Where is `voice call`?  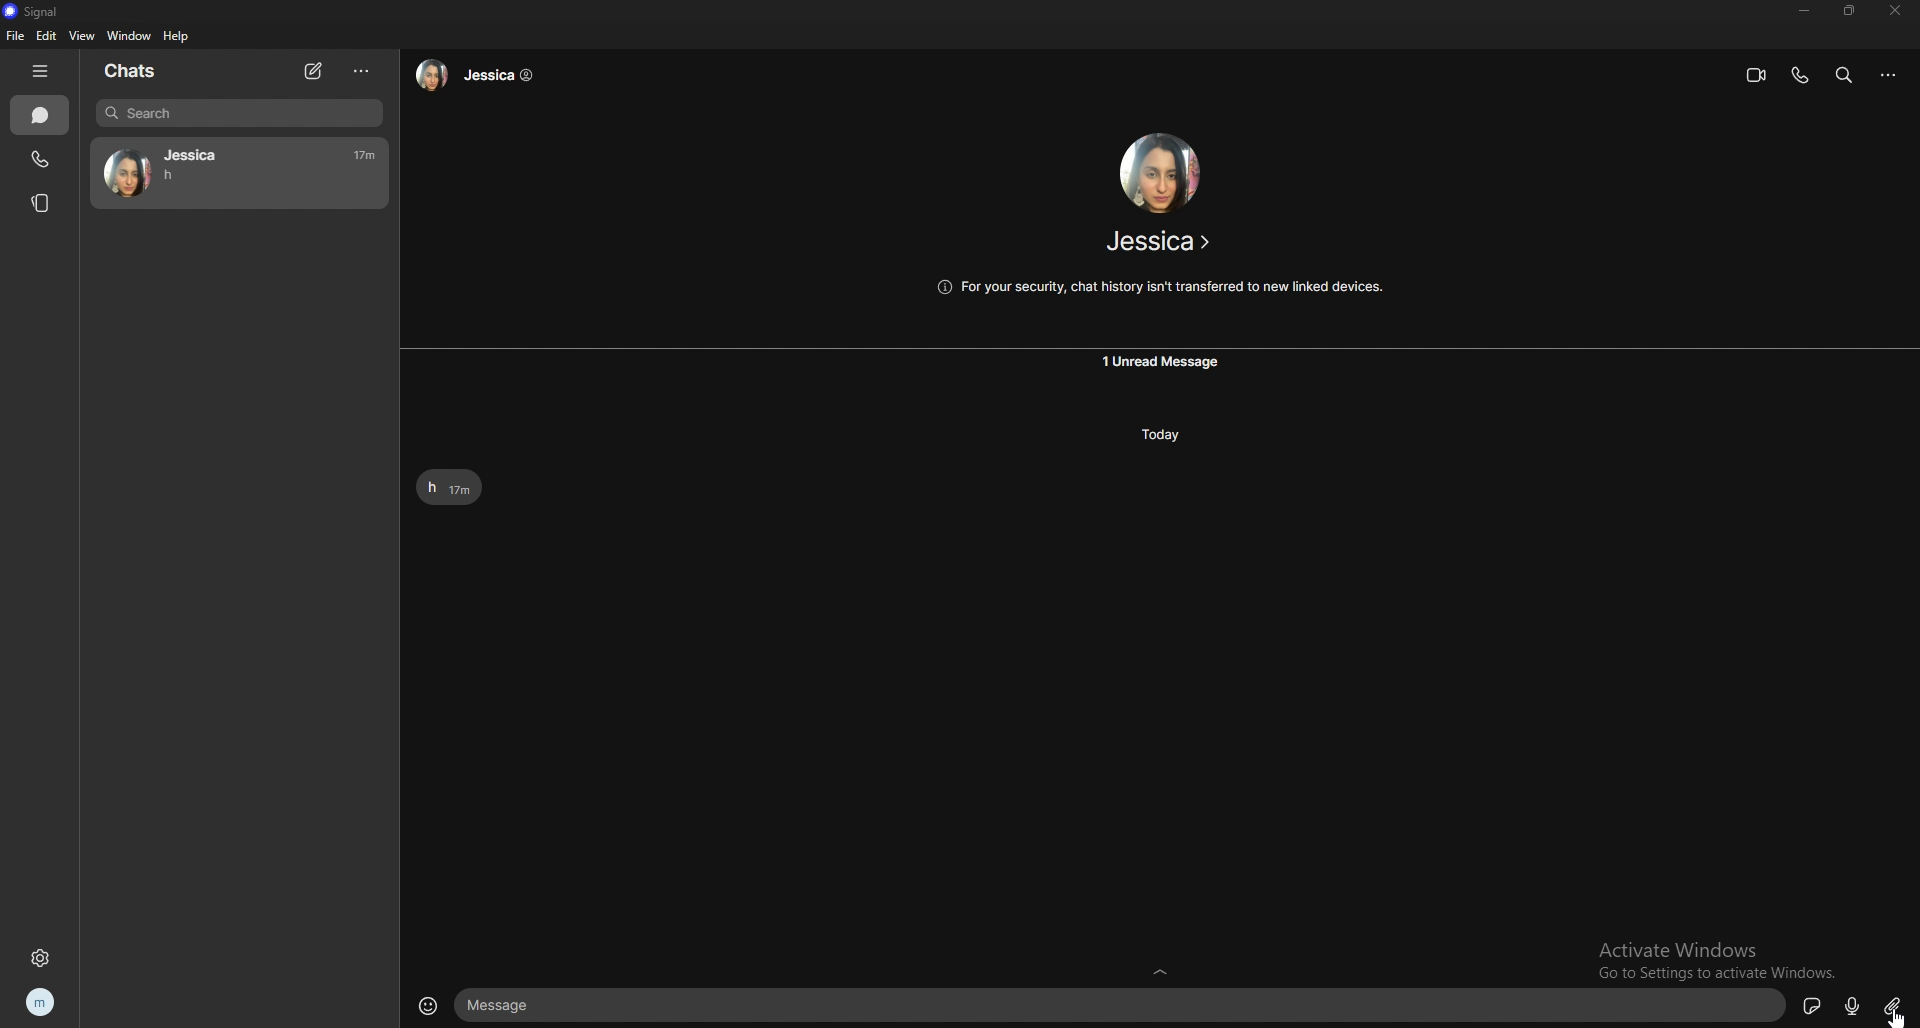
voice call is located at coordinates (1800, 75).